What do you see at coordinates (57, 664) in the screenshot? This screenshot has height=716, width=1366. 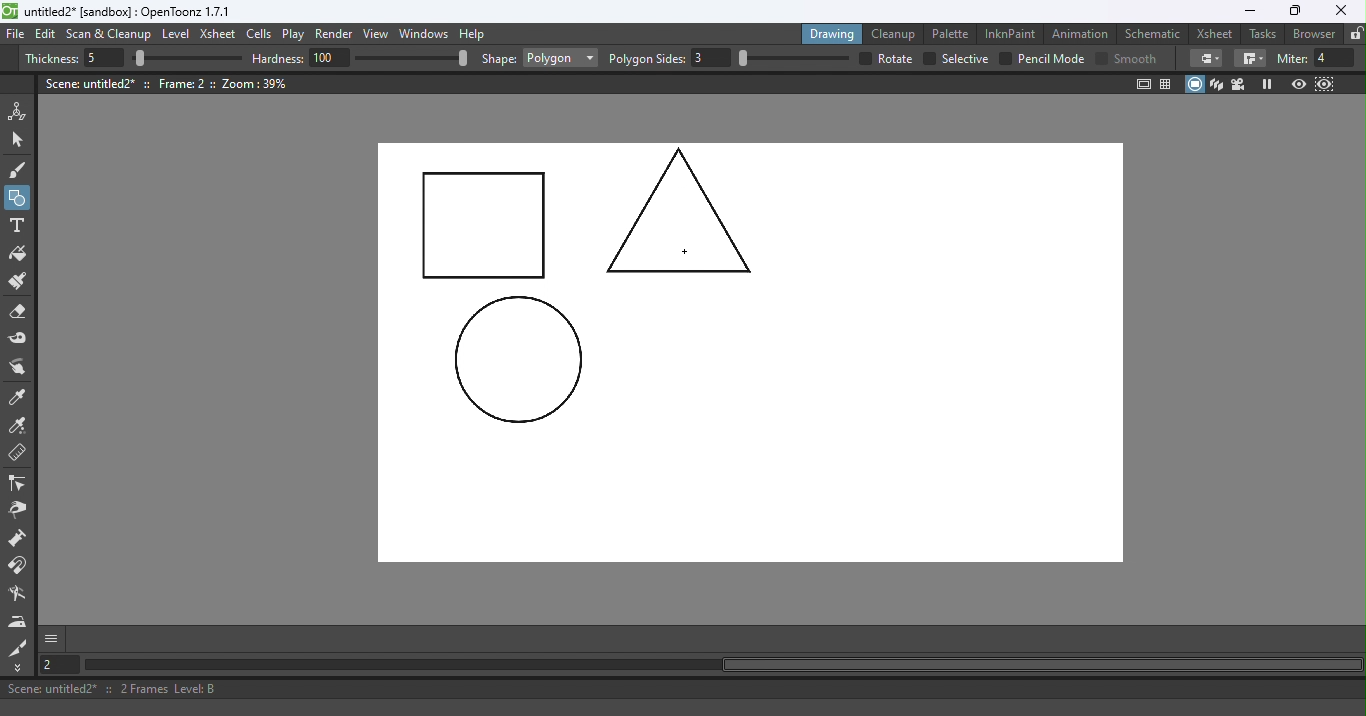 I see `Set the current frame` at bounding box center [57, 664].